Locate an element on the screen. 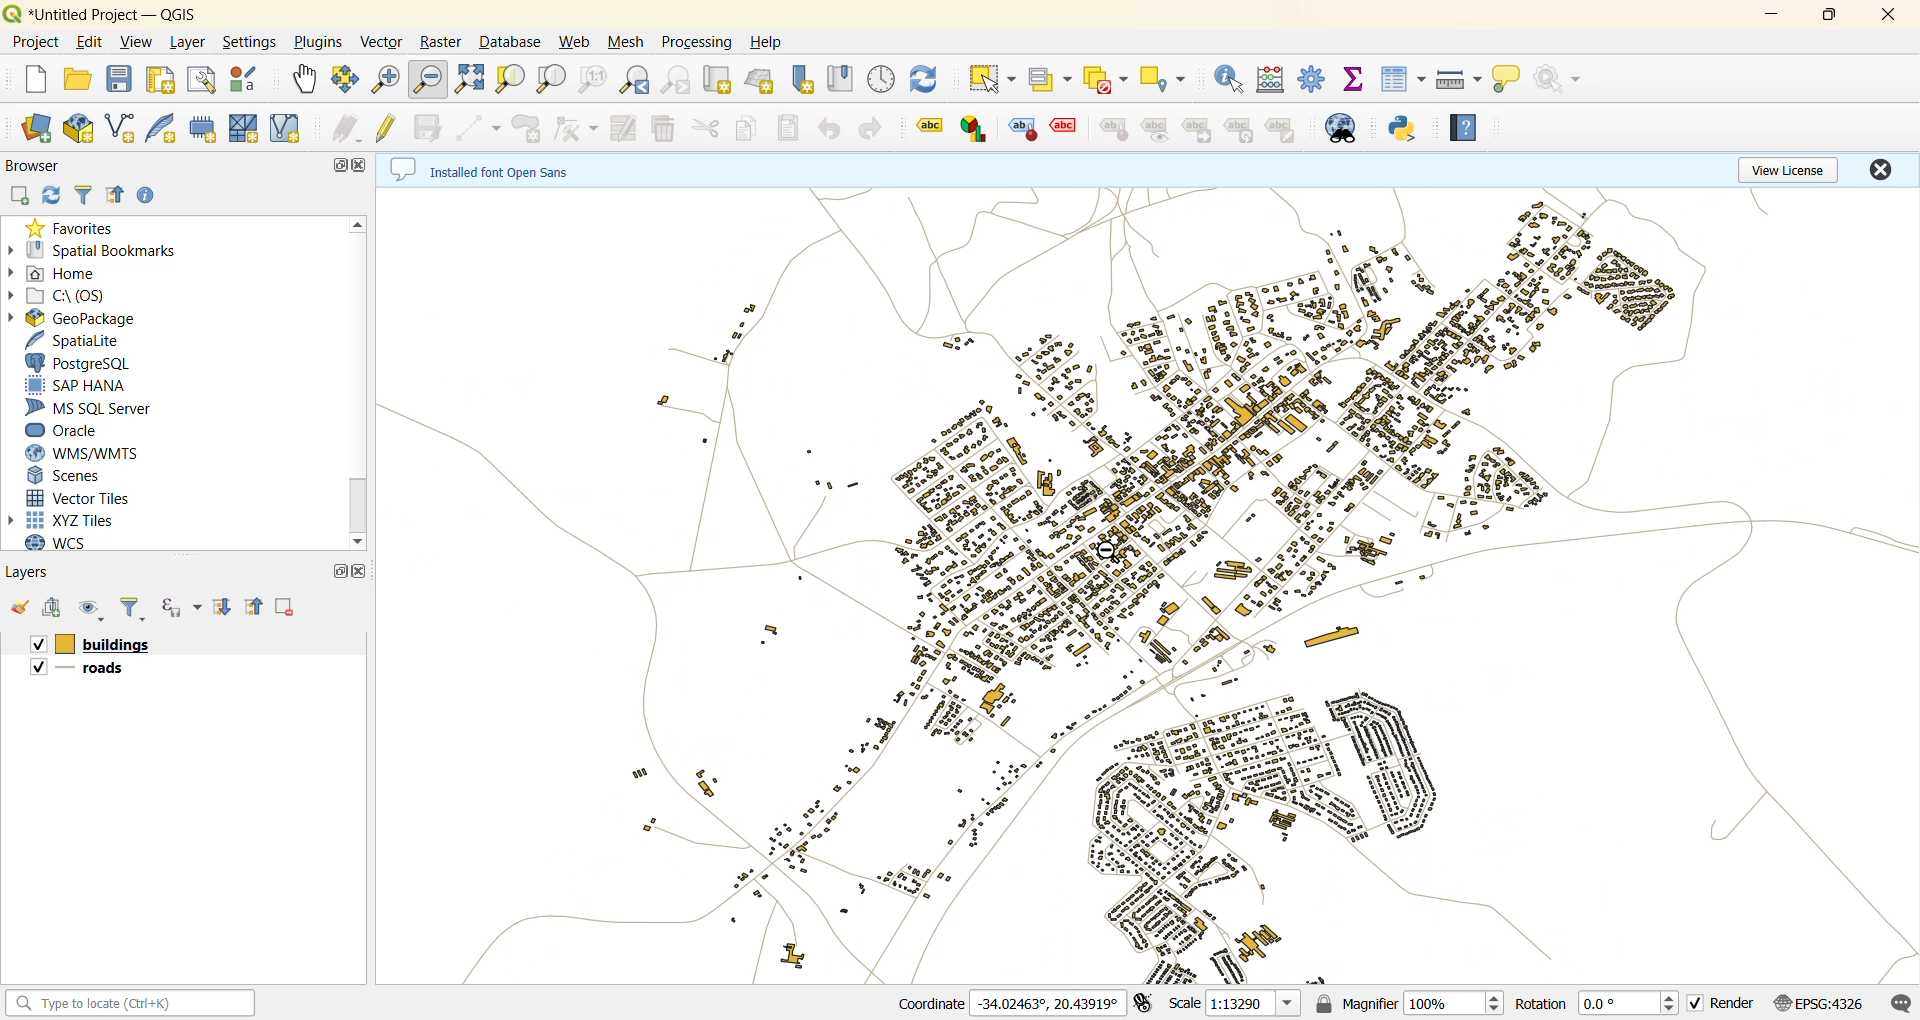 This screenshot has width=1920, height=1020. zoom in is located at coordinates (391, 77).